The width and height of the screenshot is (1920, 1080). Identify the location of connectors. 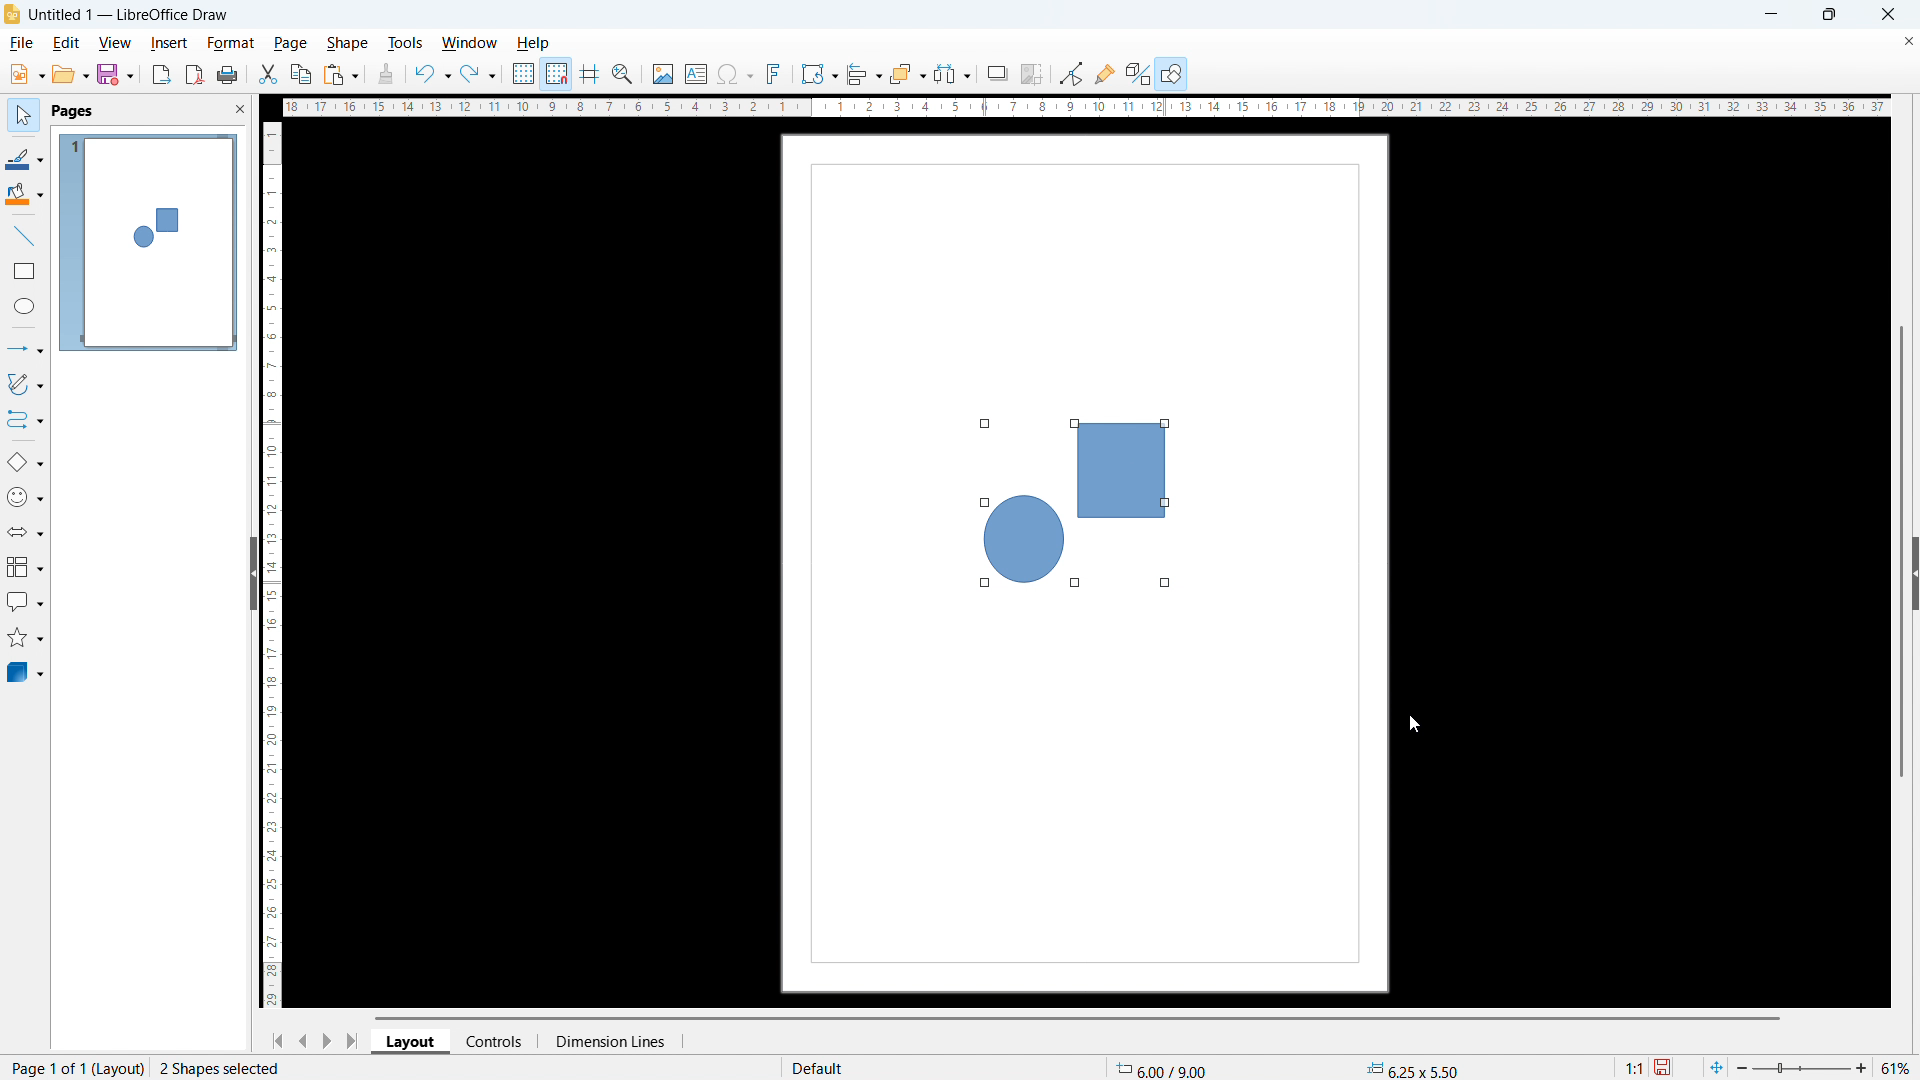
(26, 421).